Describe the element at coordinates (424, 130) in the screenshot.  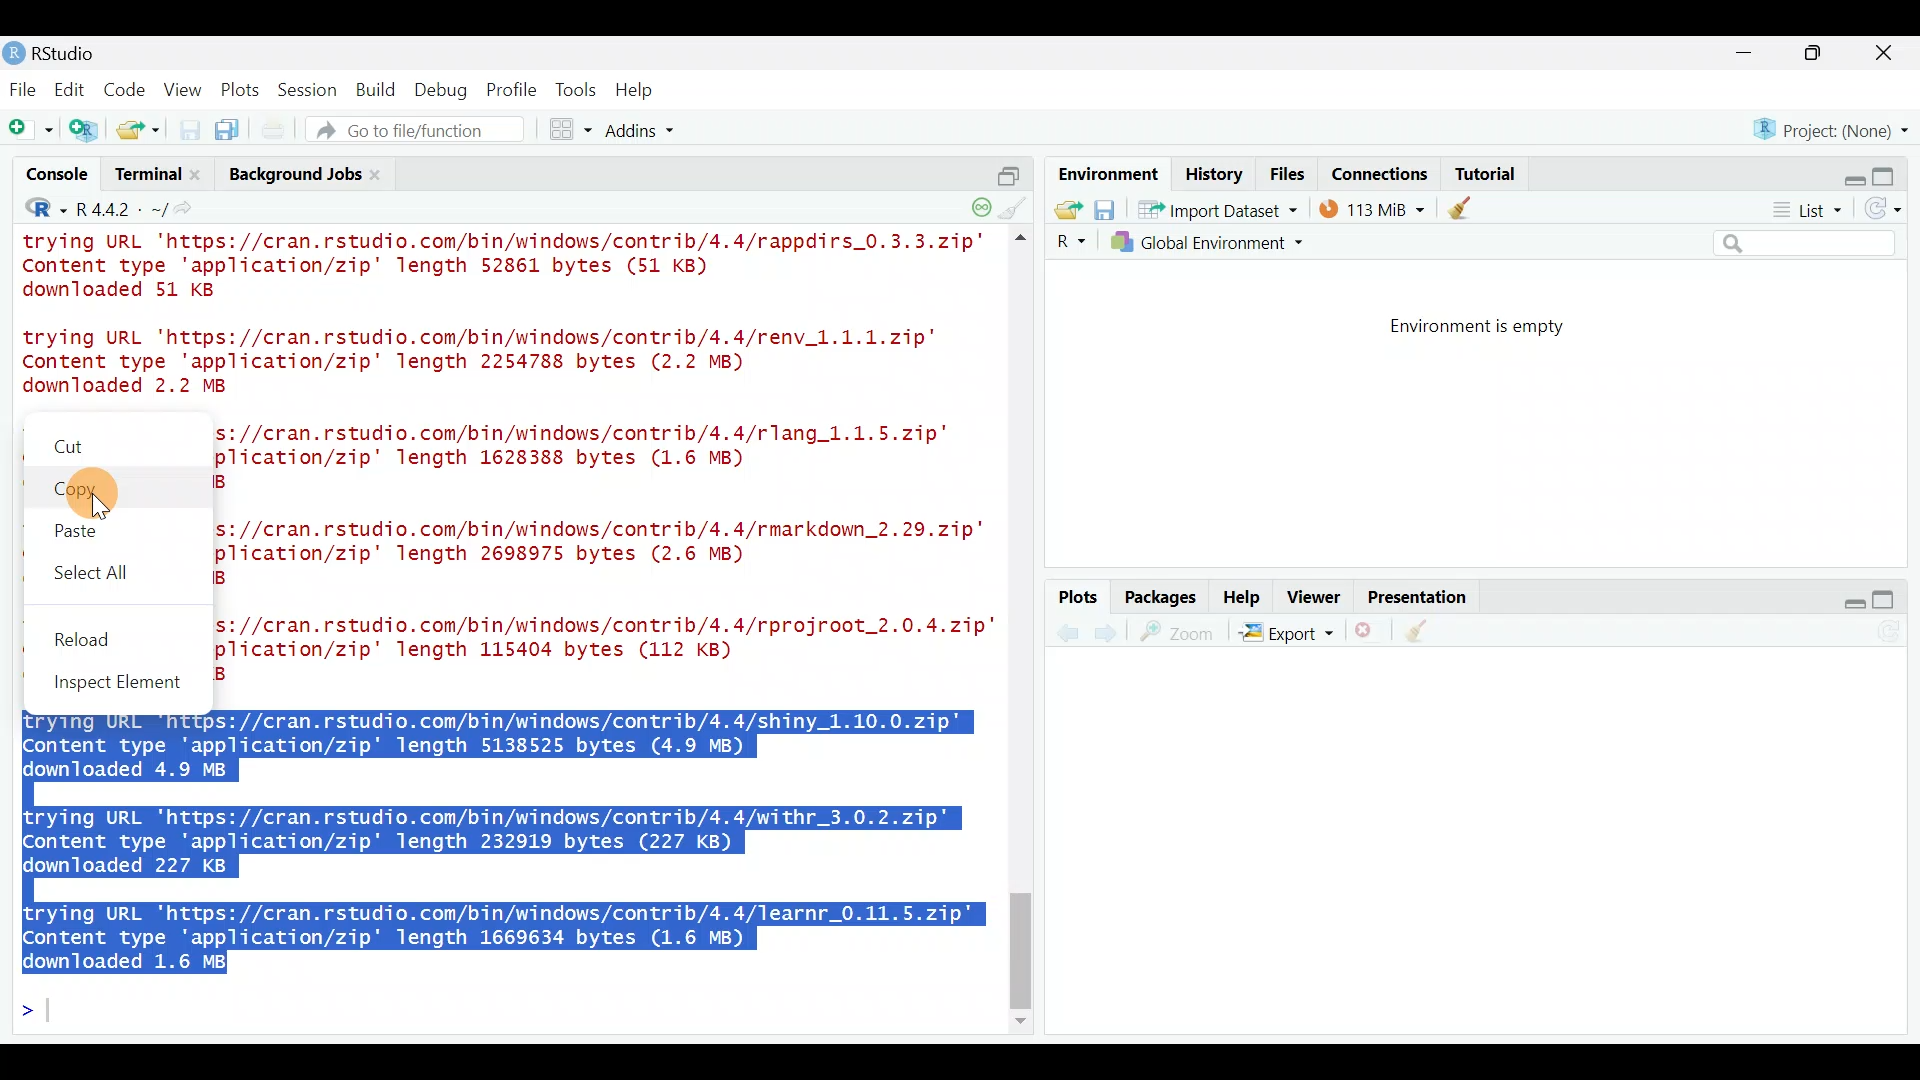
I see `Go to file/function` at that location.